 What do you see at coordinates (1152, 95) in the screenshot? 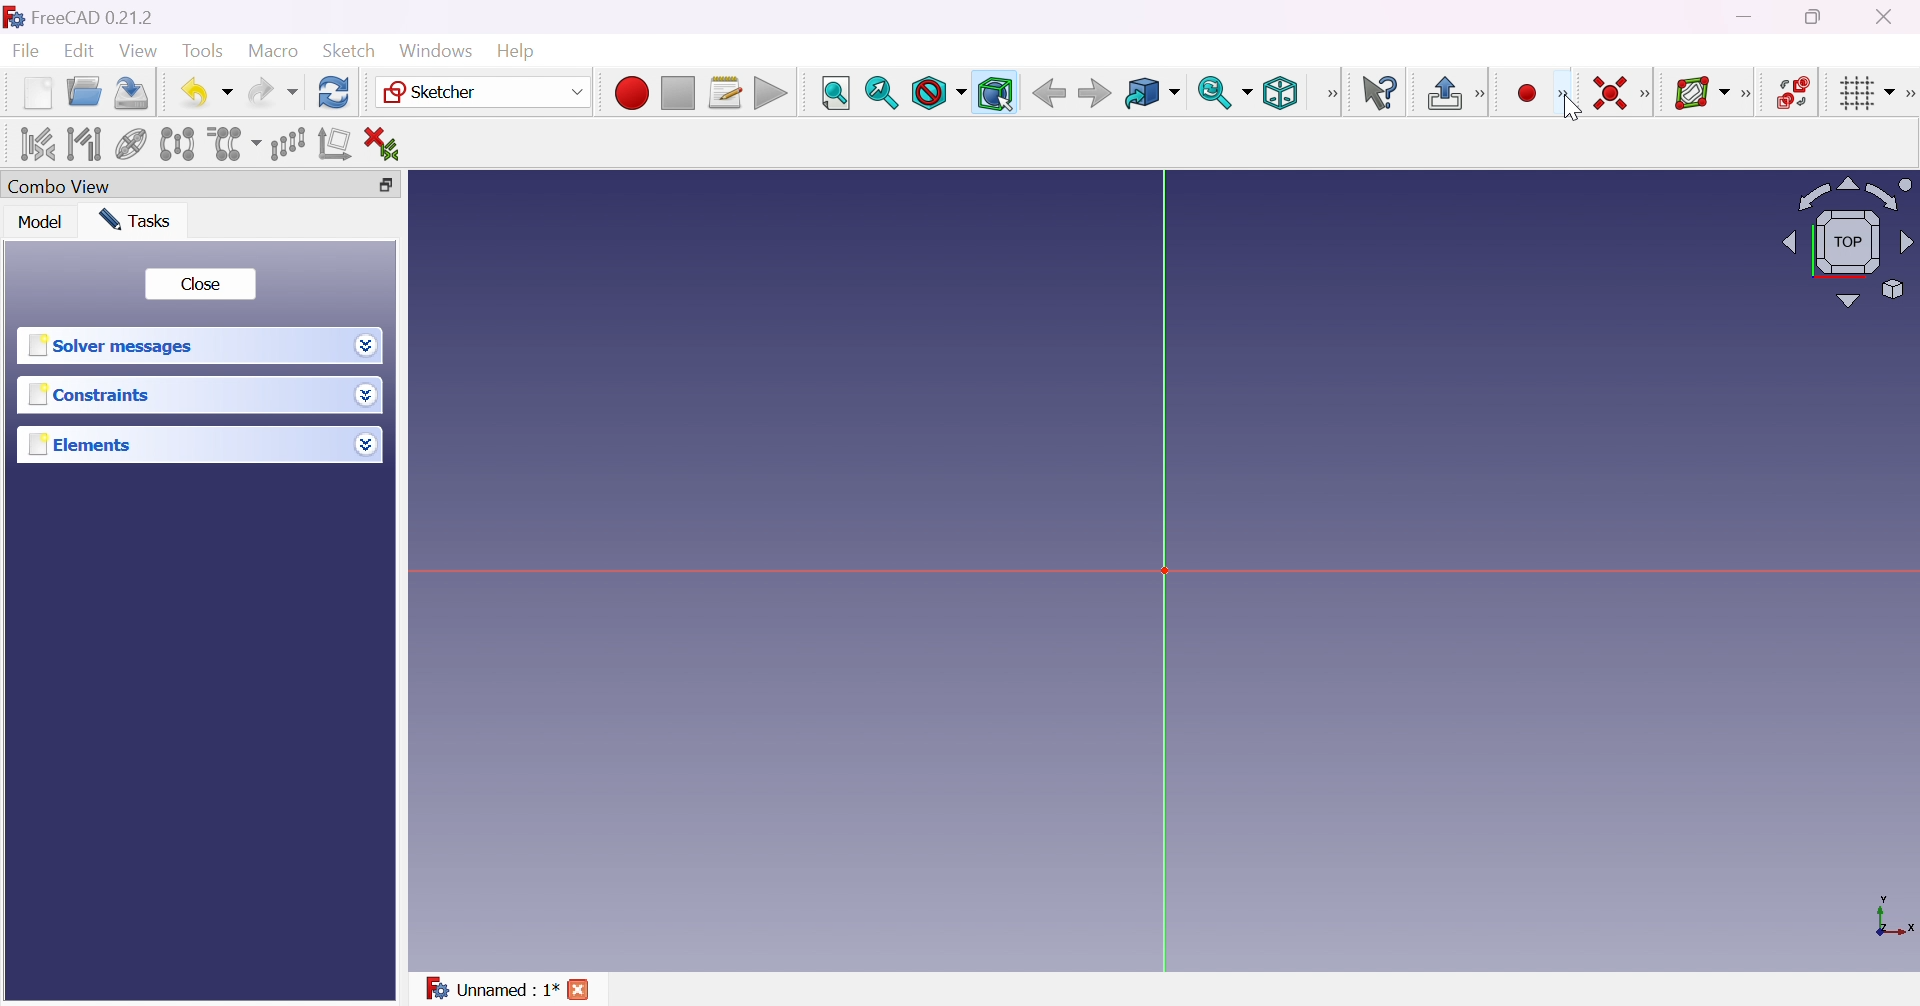
I see `Go to linked object` at bounding box center [1152, 95].